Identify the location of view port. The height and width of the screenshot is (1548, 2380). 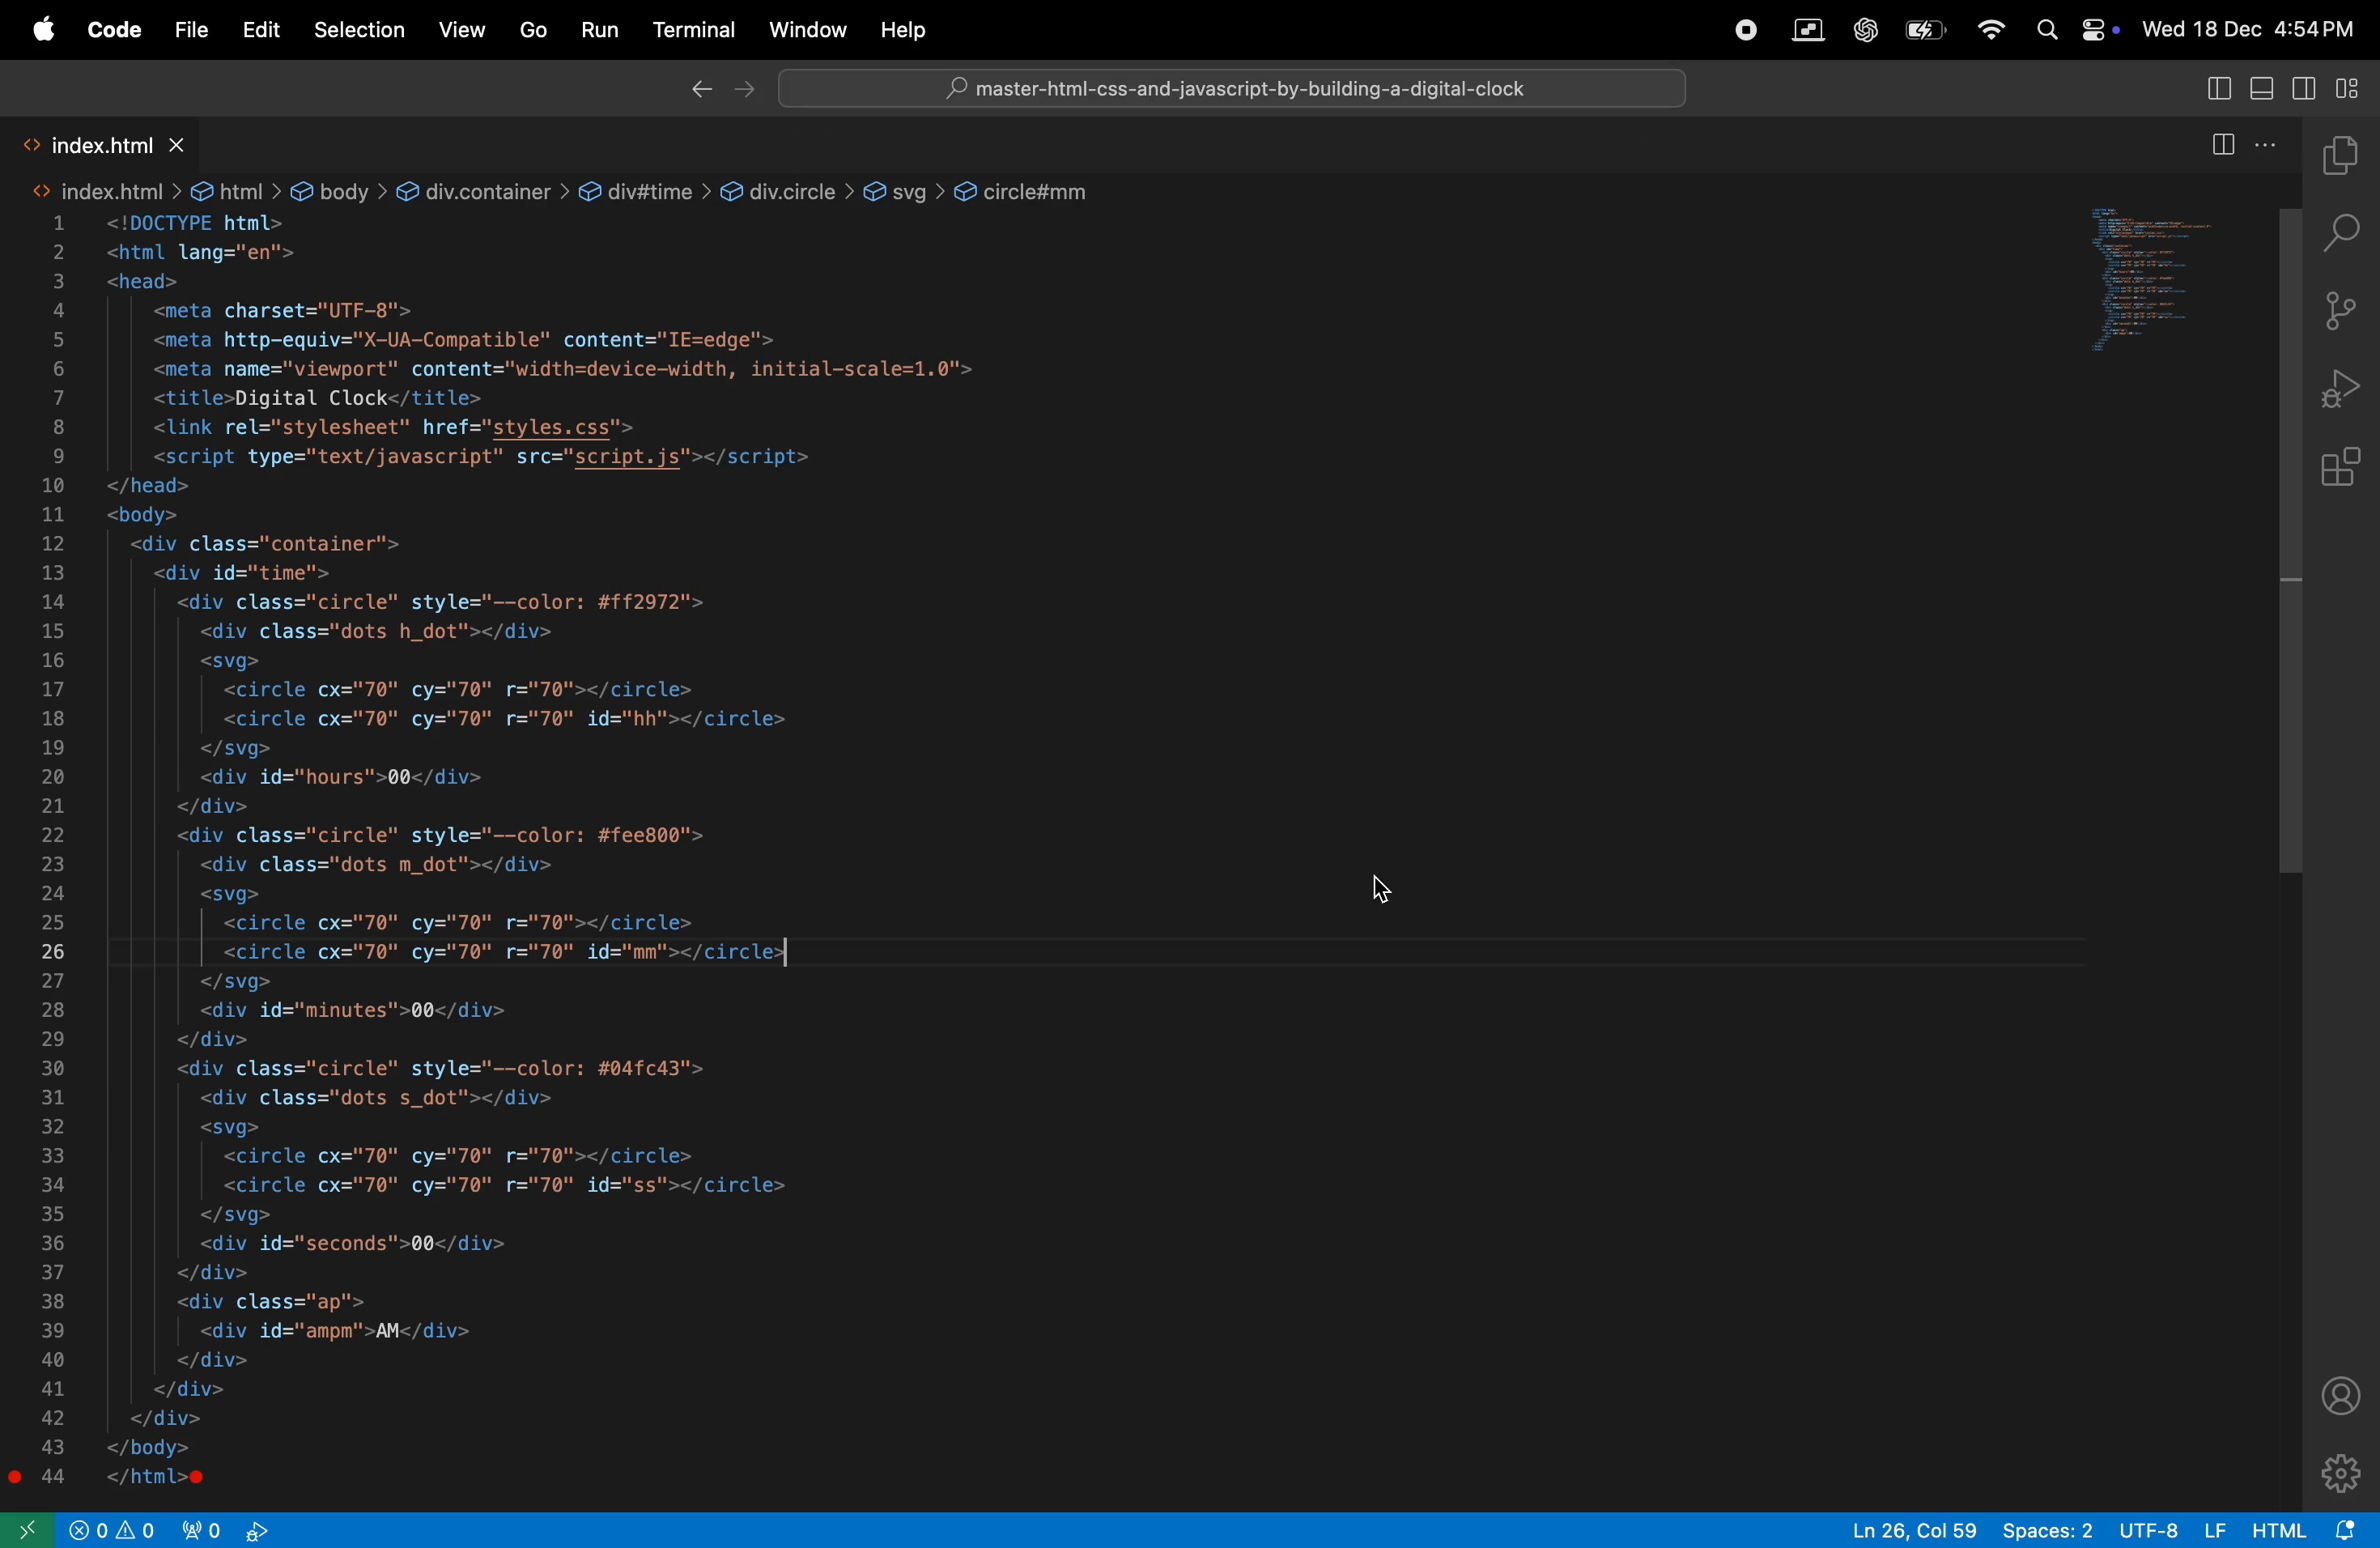
(227, 1528).